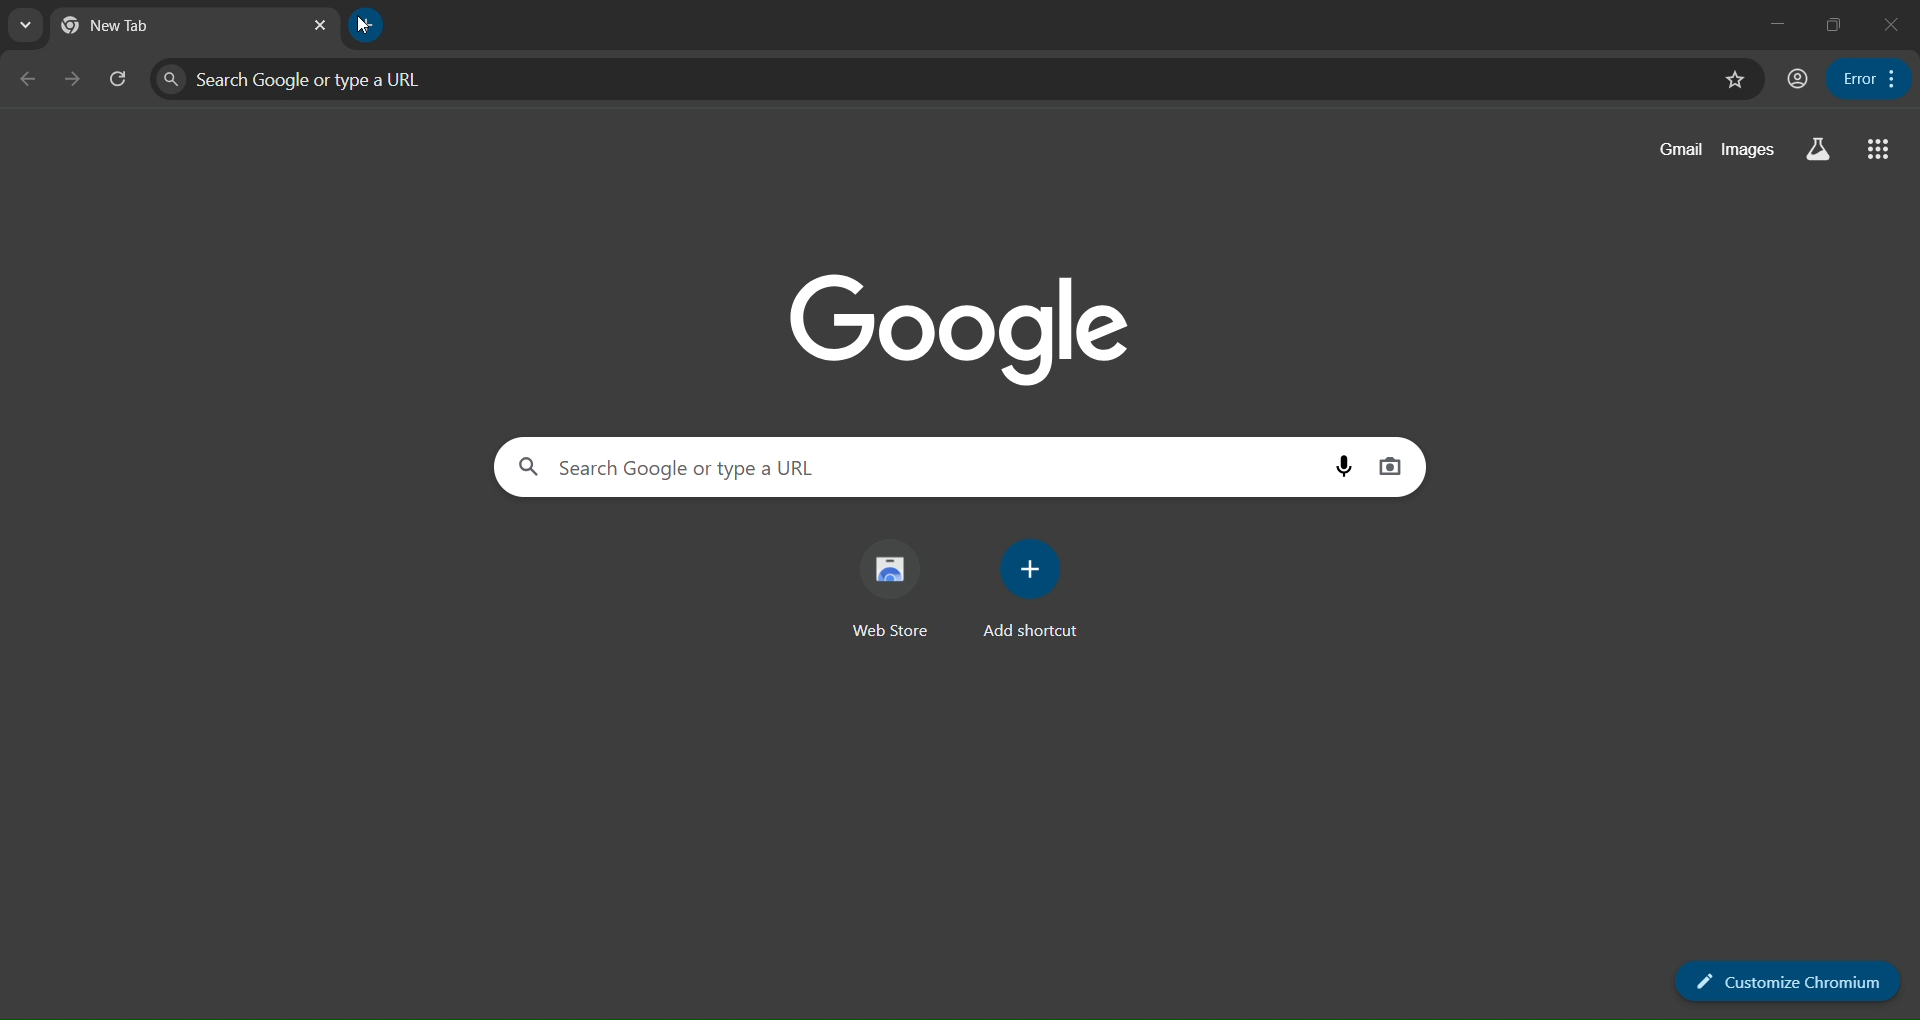  What do you see at coordinates (880, 597) in the screenshot?
I see `web store` at bounding box center [880, 597].